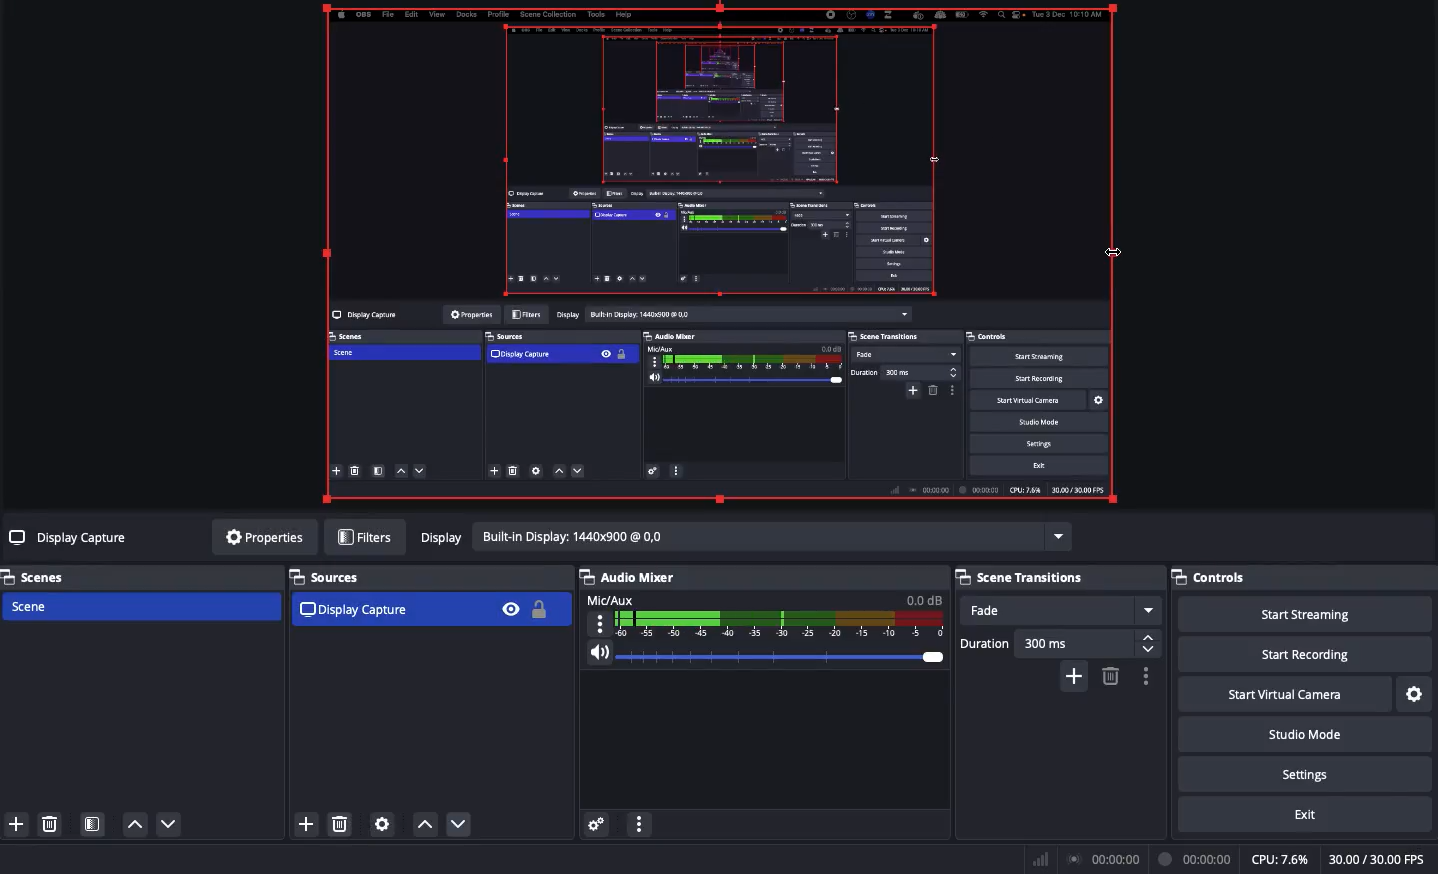 The height and width of the screenshot is (874, 1438). Describe the element at coordinates (537, 609) in the screenshot. I see `Locked` at that location.